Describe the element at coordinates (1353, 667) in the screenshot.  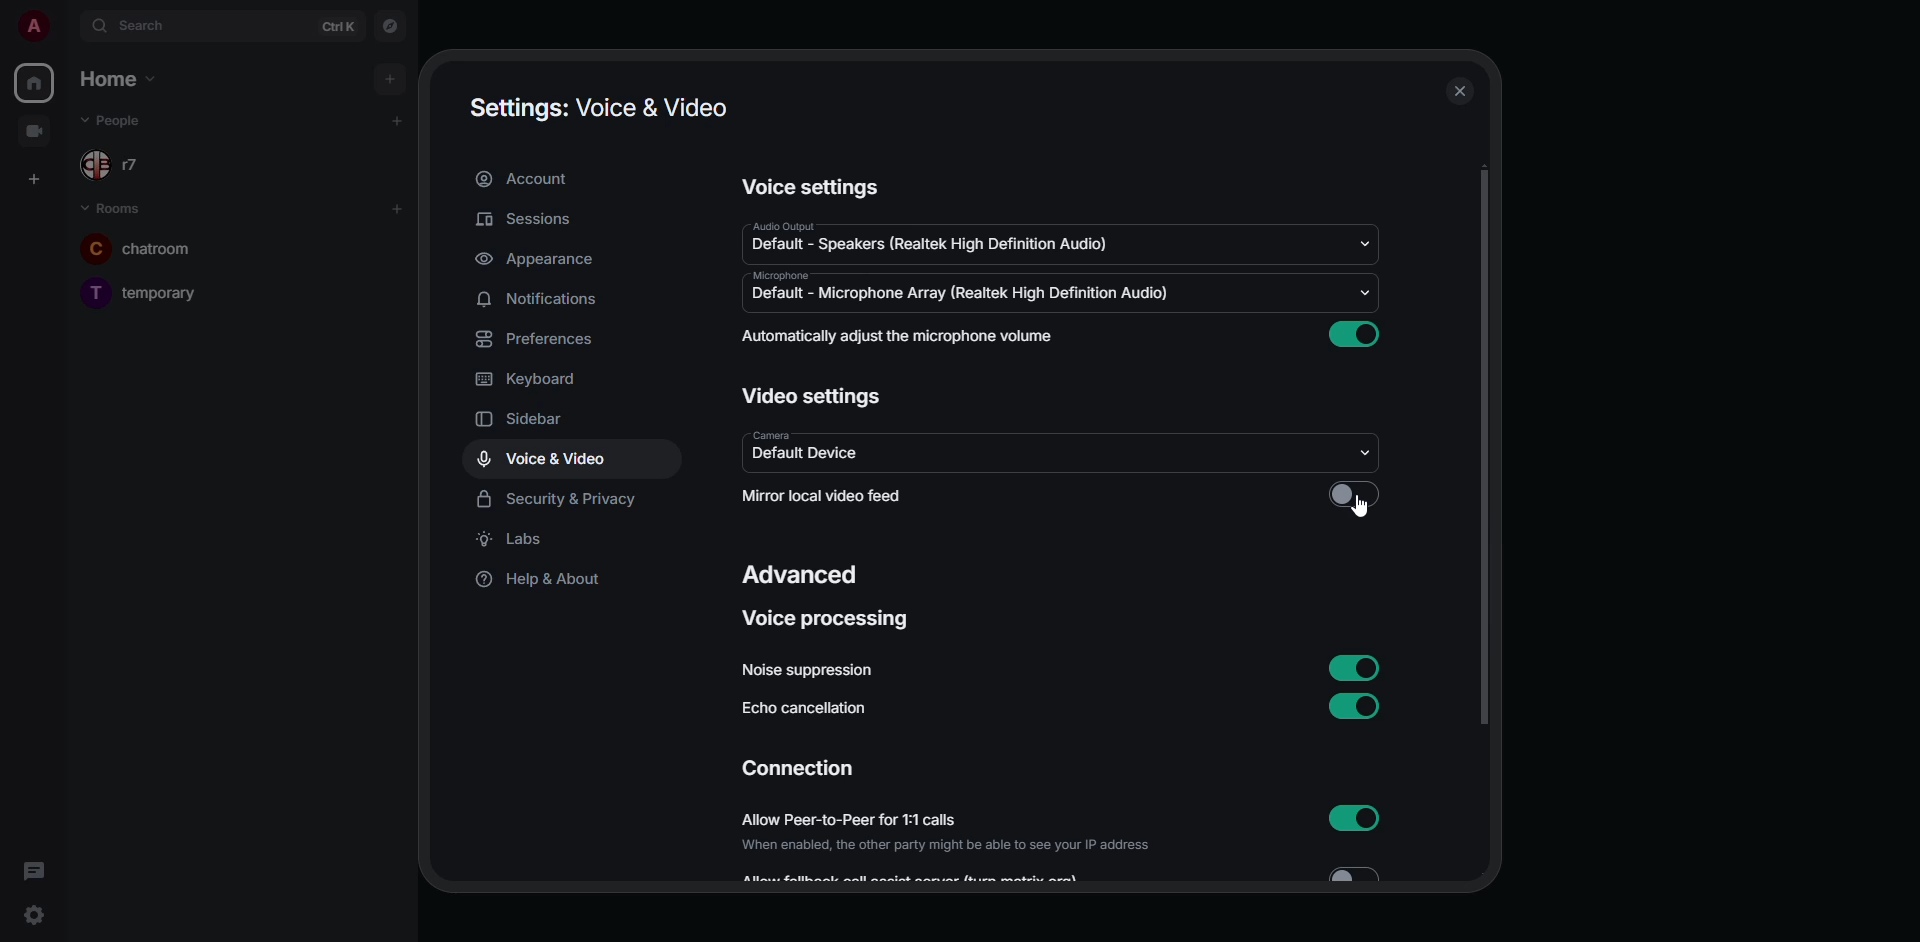
I see `enabled` at that location.